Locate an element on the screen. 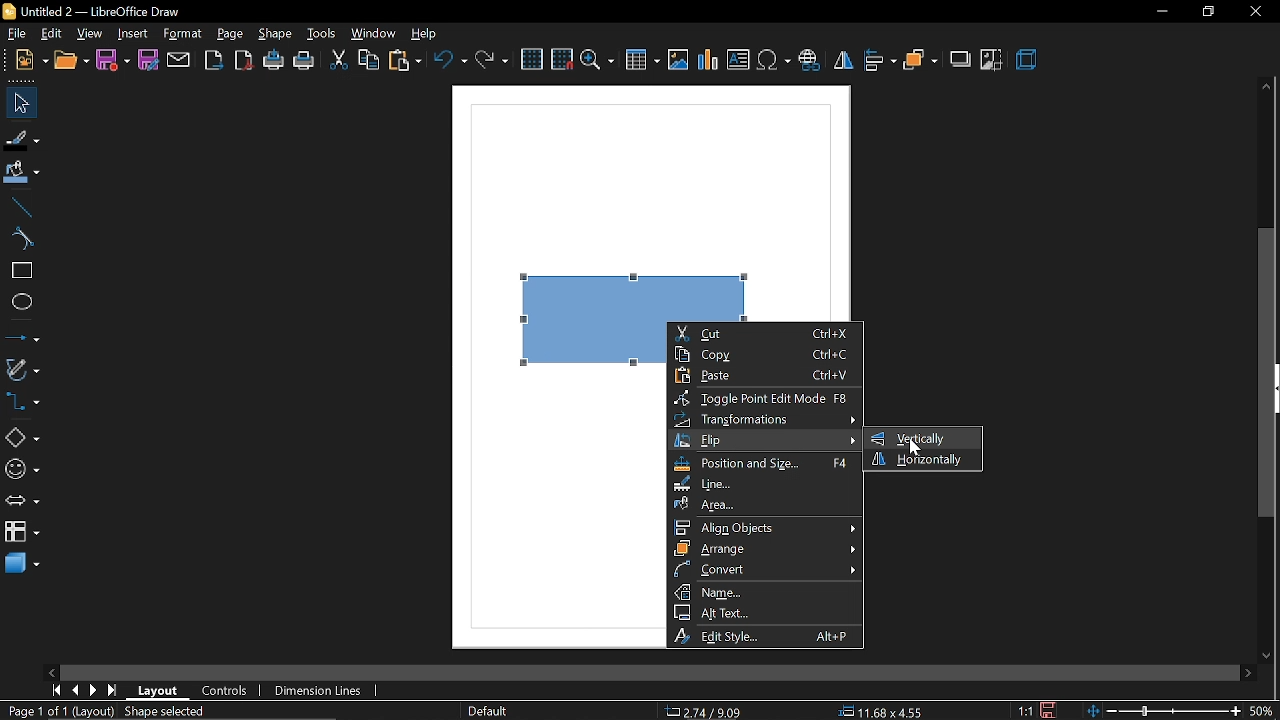  Page 1 of (layout) is located at coordinates (57, 713).